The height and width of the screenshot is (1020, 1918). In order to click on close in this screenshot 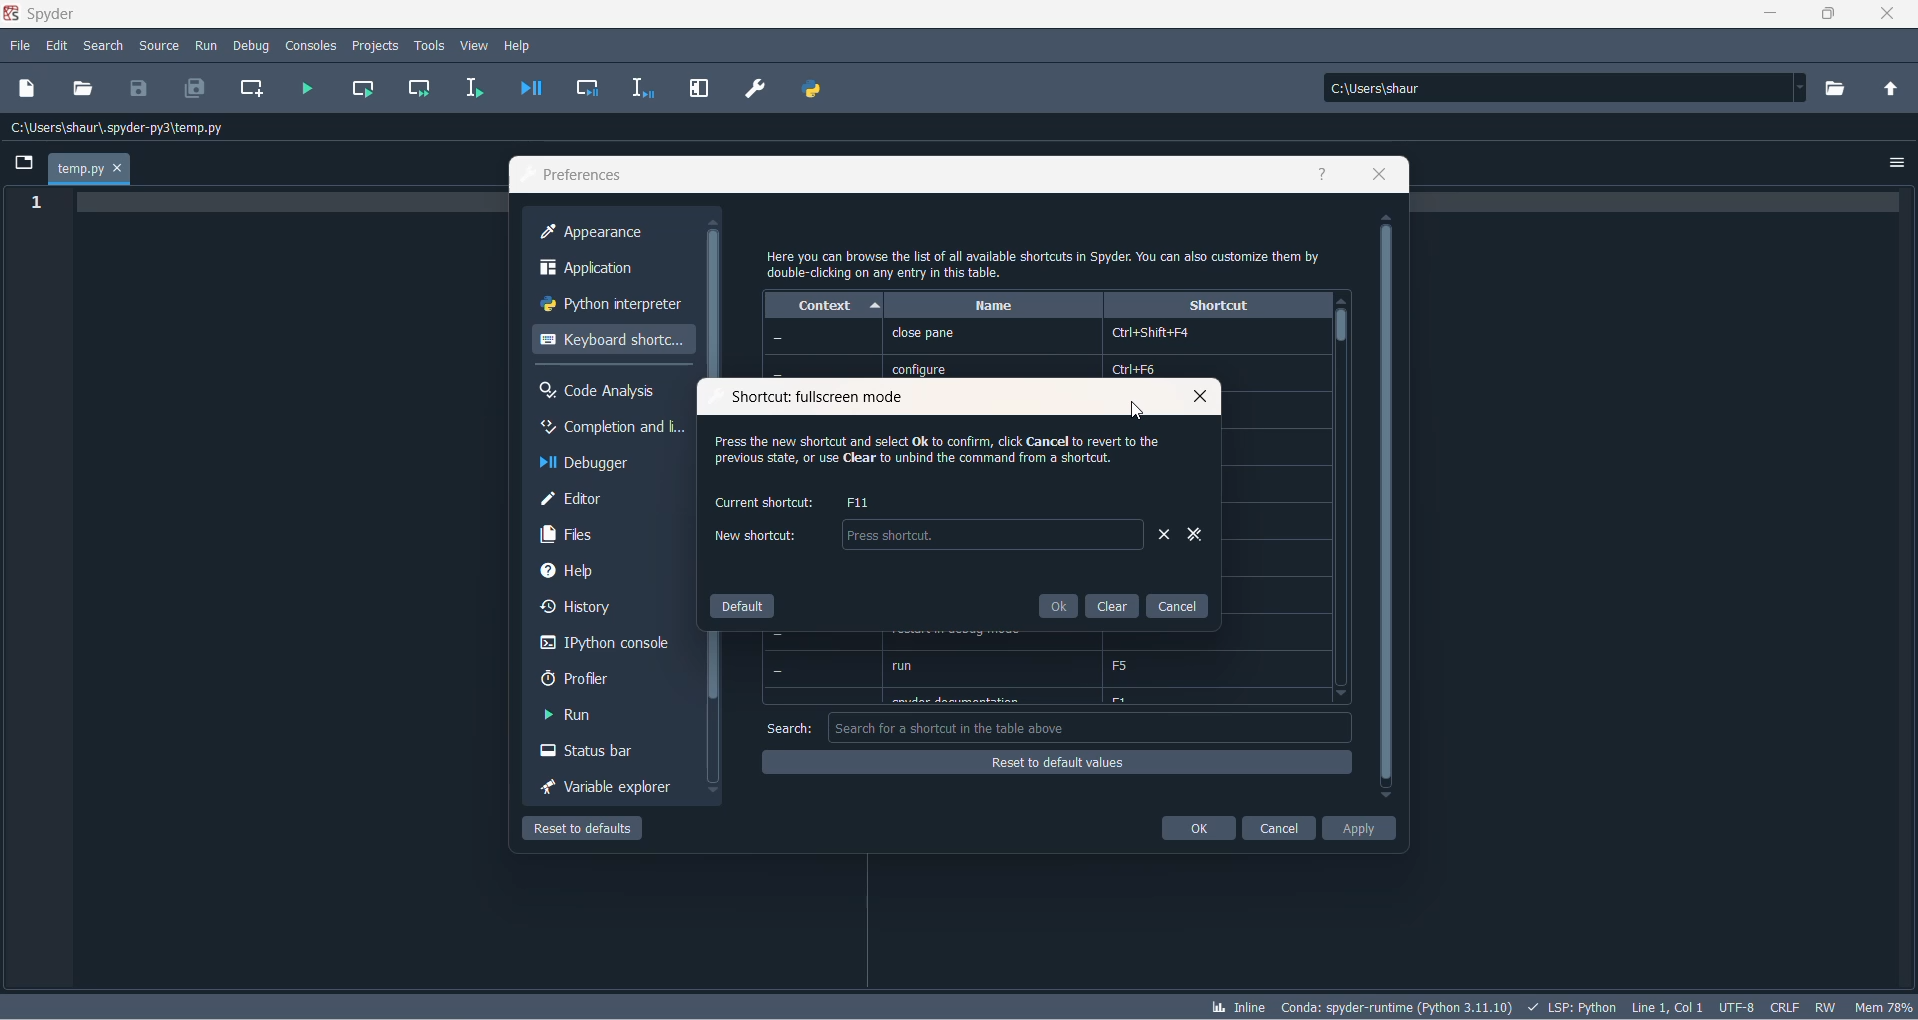, I will do `click(1382, 176)`.